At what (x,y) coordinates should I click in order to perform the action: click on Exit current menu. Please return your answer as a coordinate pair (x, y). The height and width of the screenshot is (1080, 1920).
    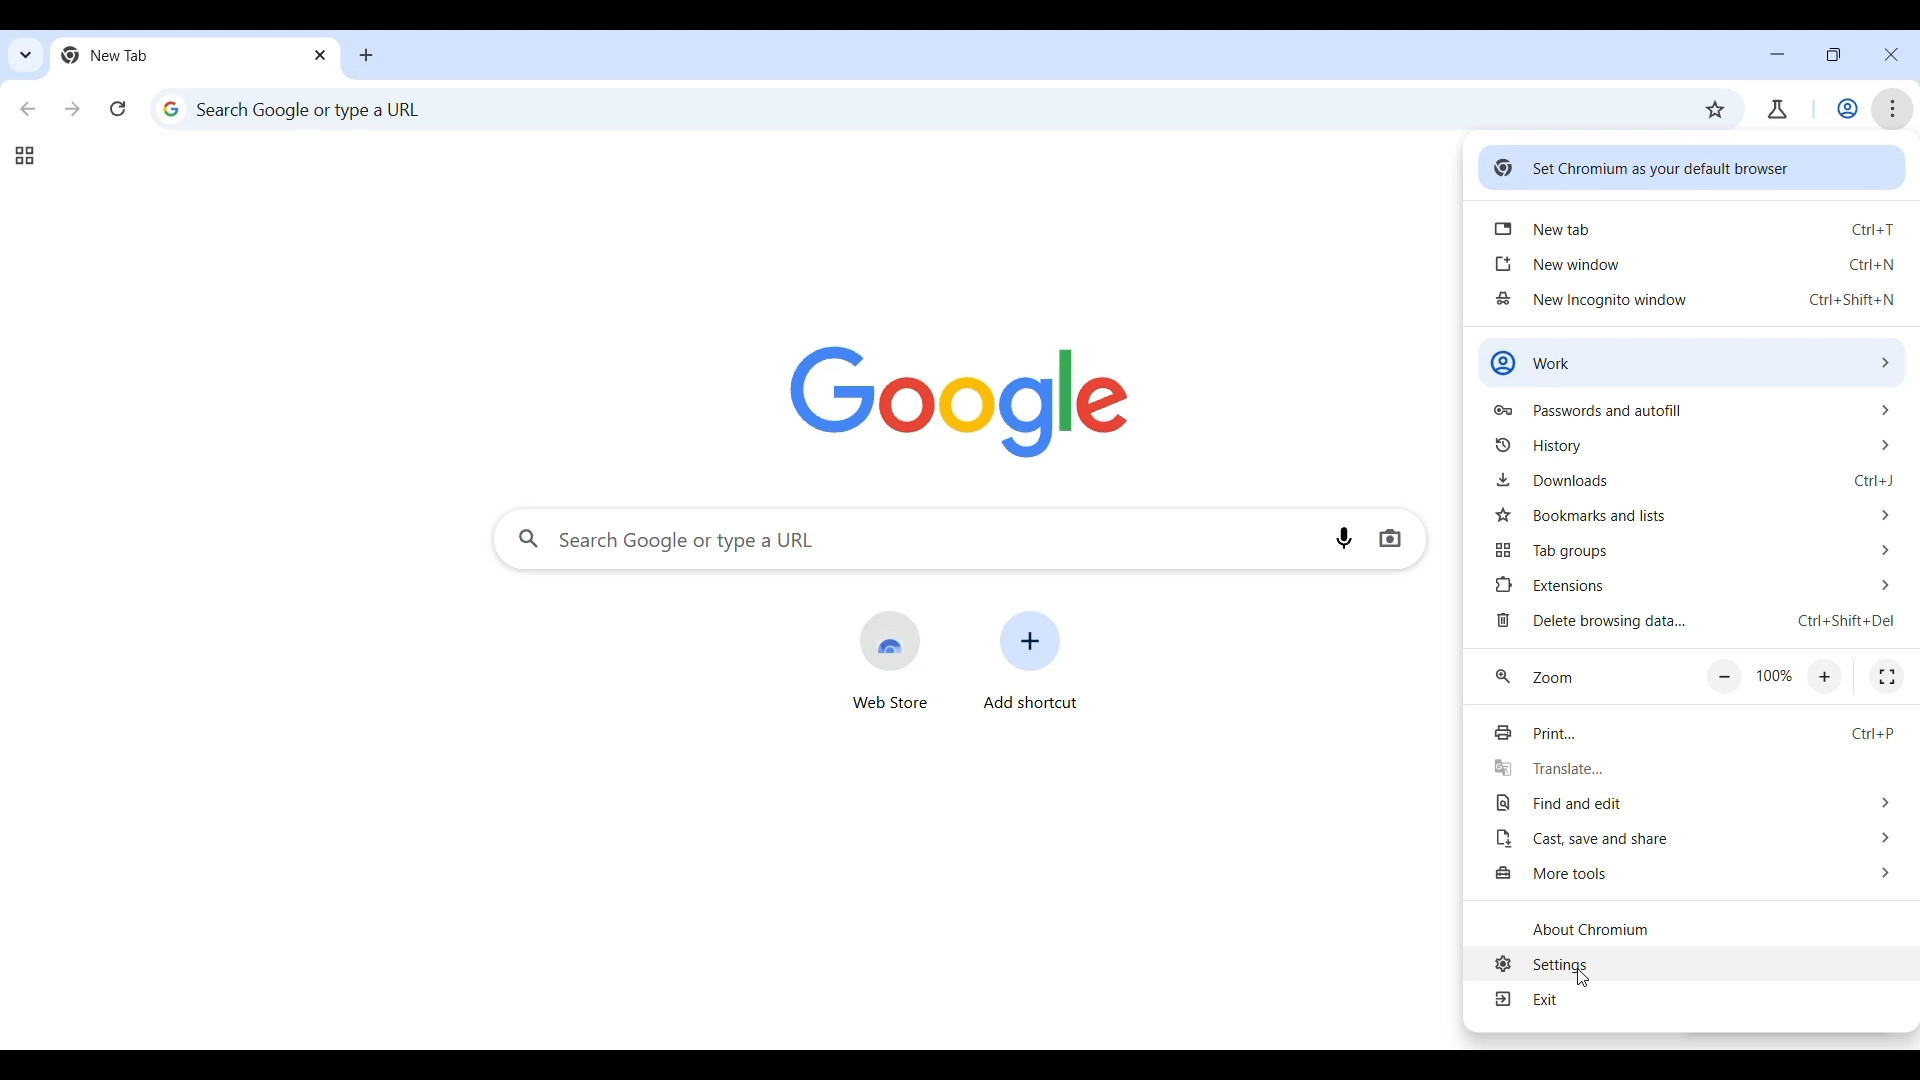
    Looking at the image, I should click on (1700, 1000).